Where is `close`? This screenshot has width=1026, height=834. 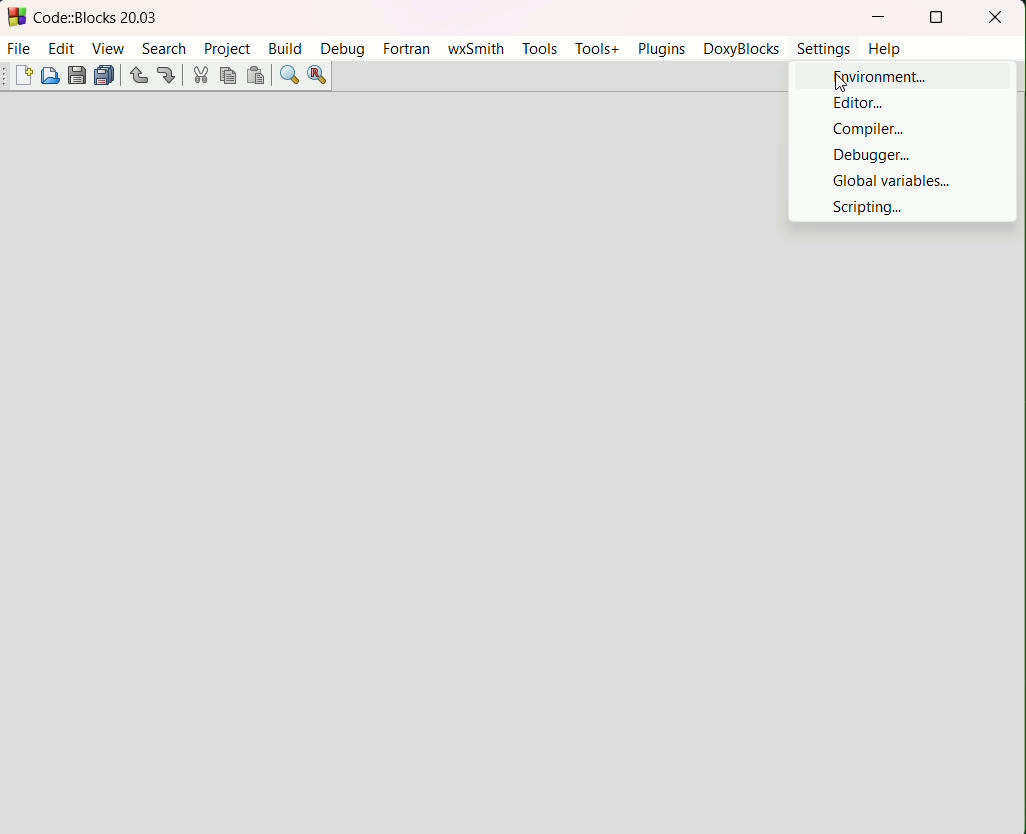 close is located at coordinates (996, 17).